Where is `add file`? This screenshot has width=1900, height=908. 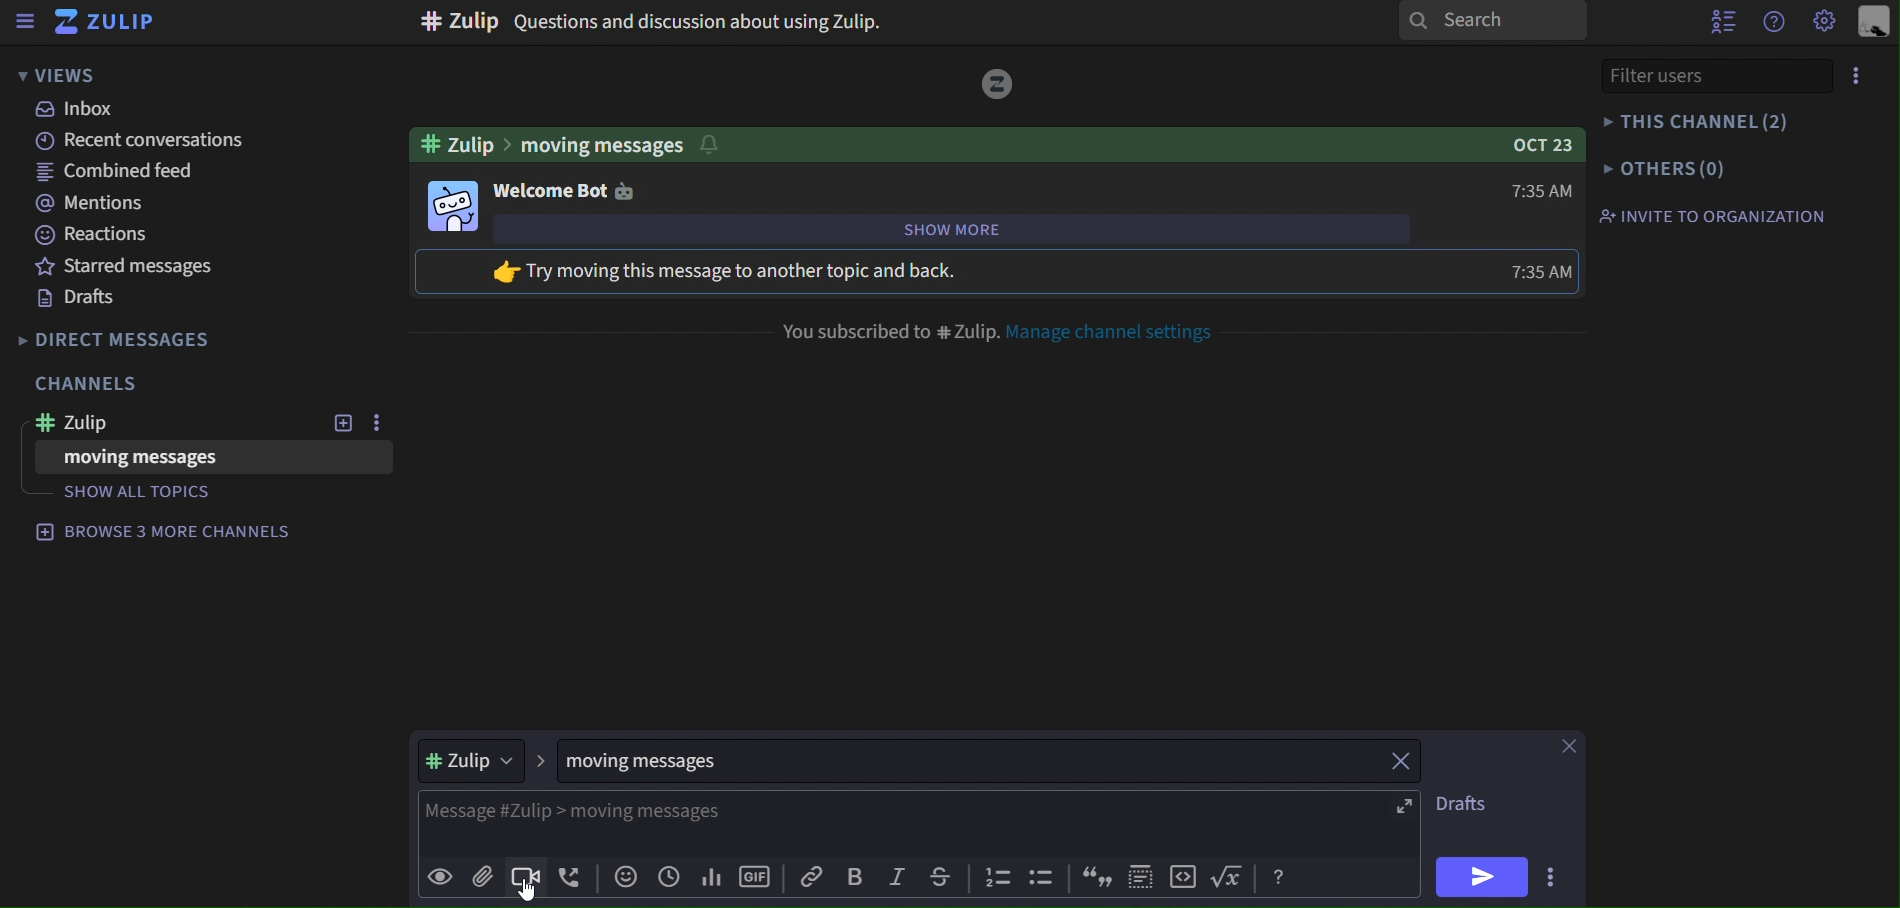
add file is located at coordinates (480, 876).